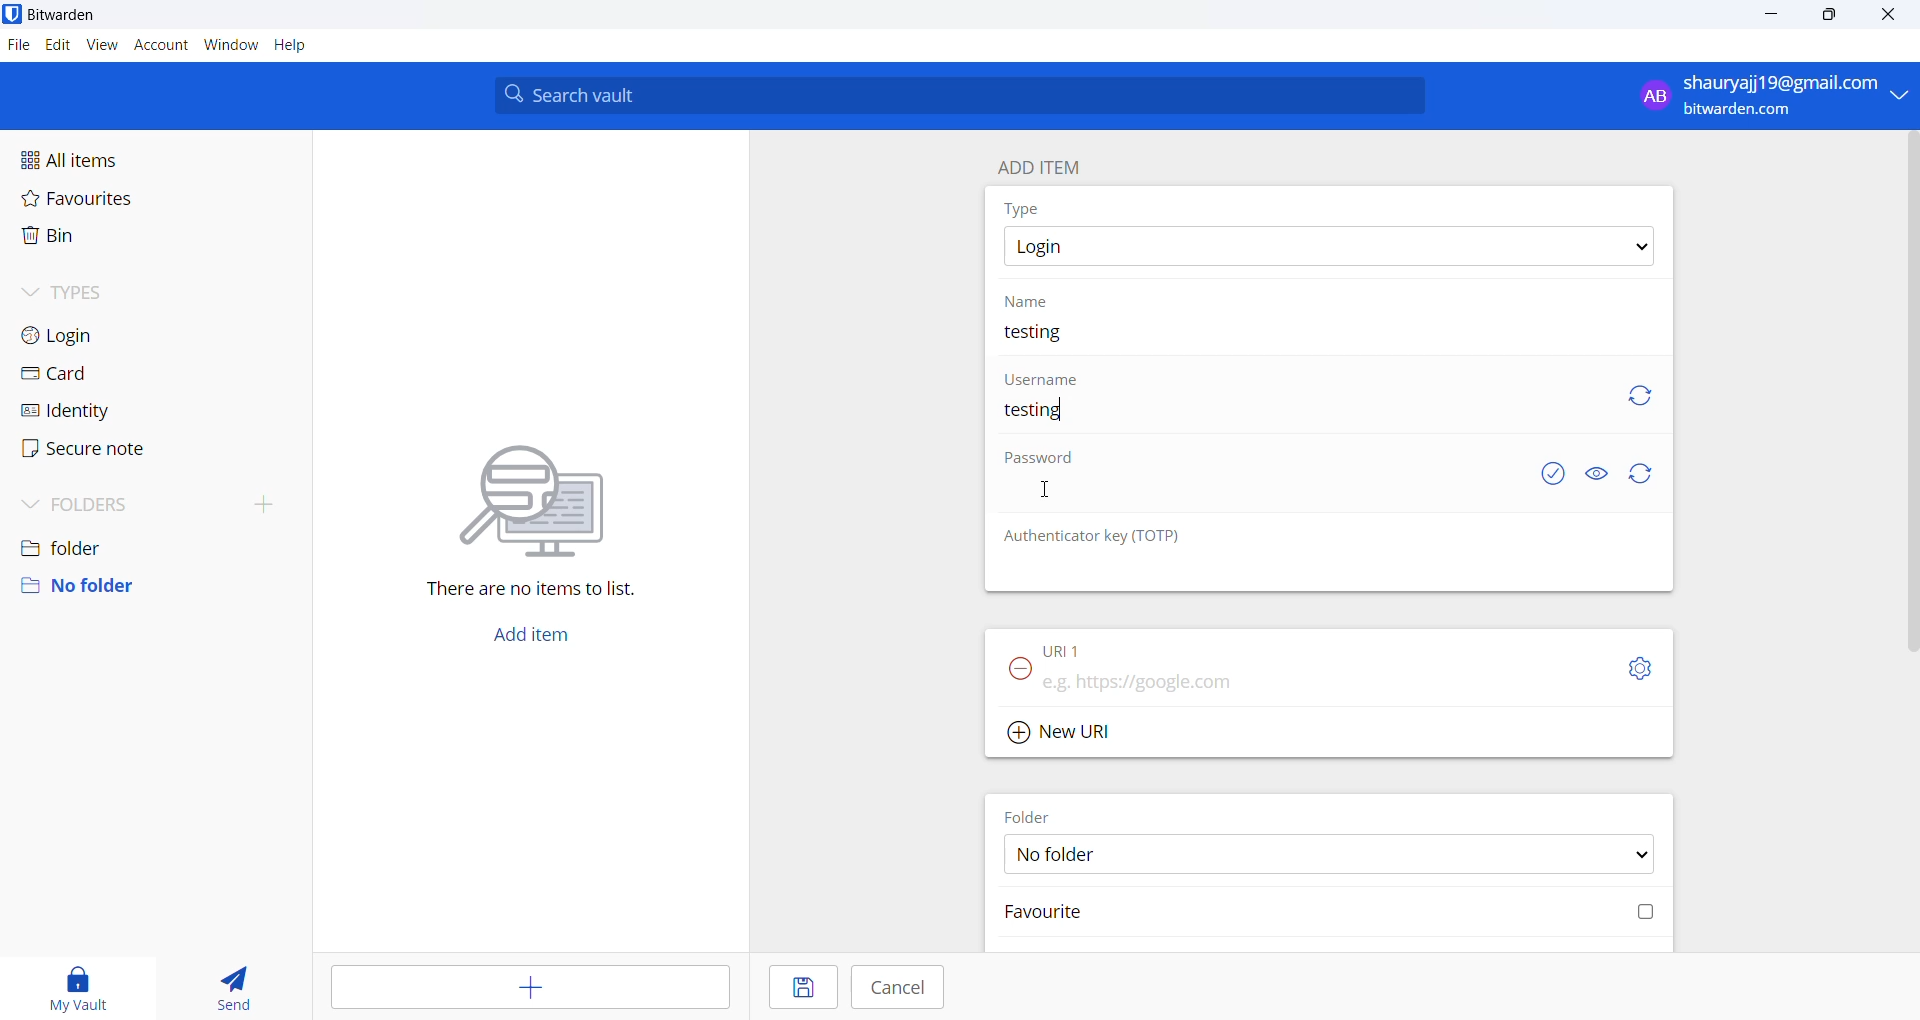  Describe the element at coordinates (55, 45) in the screenshot. I see `edit` at that location.